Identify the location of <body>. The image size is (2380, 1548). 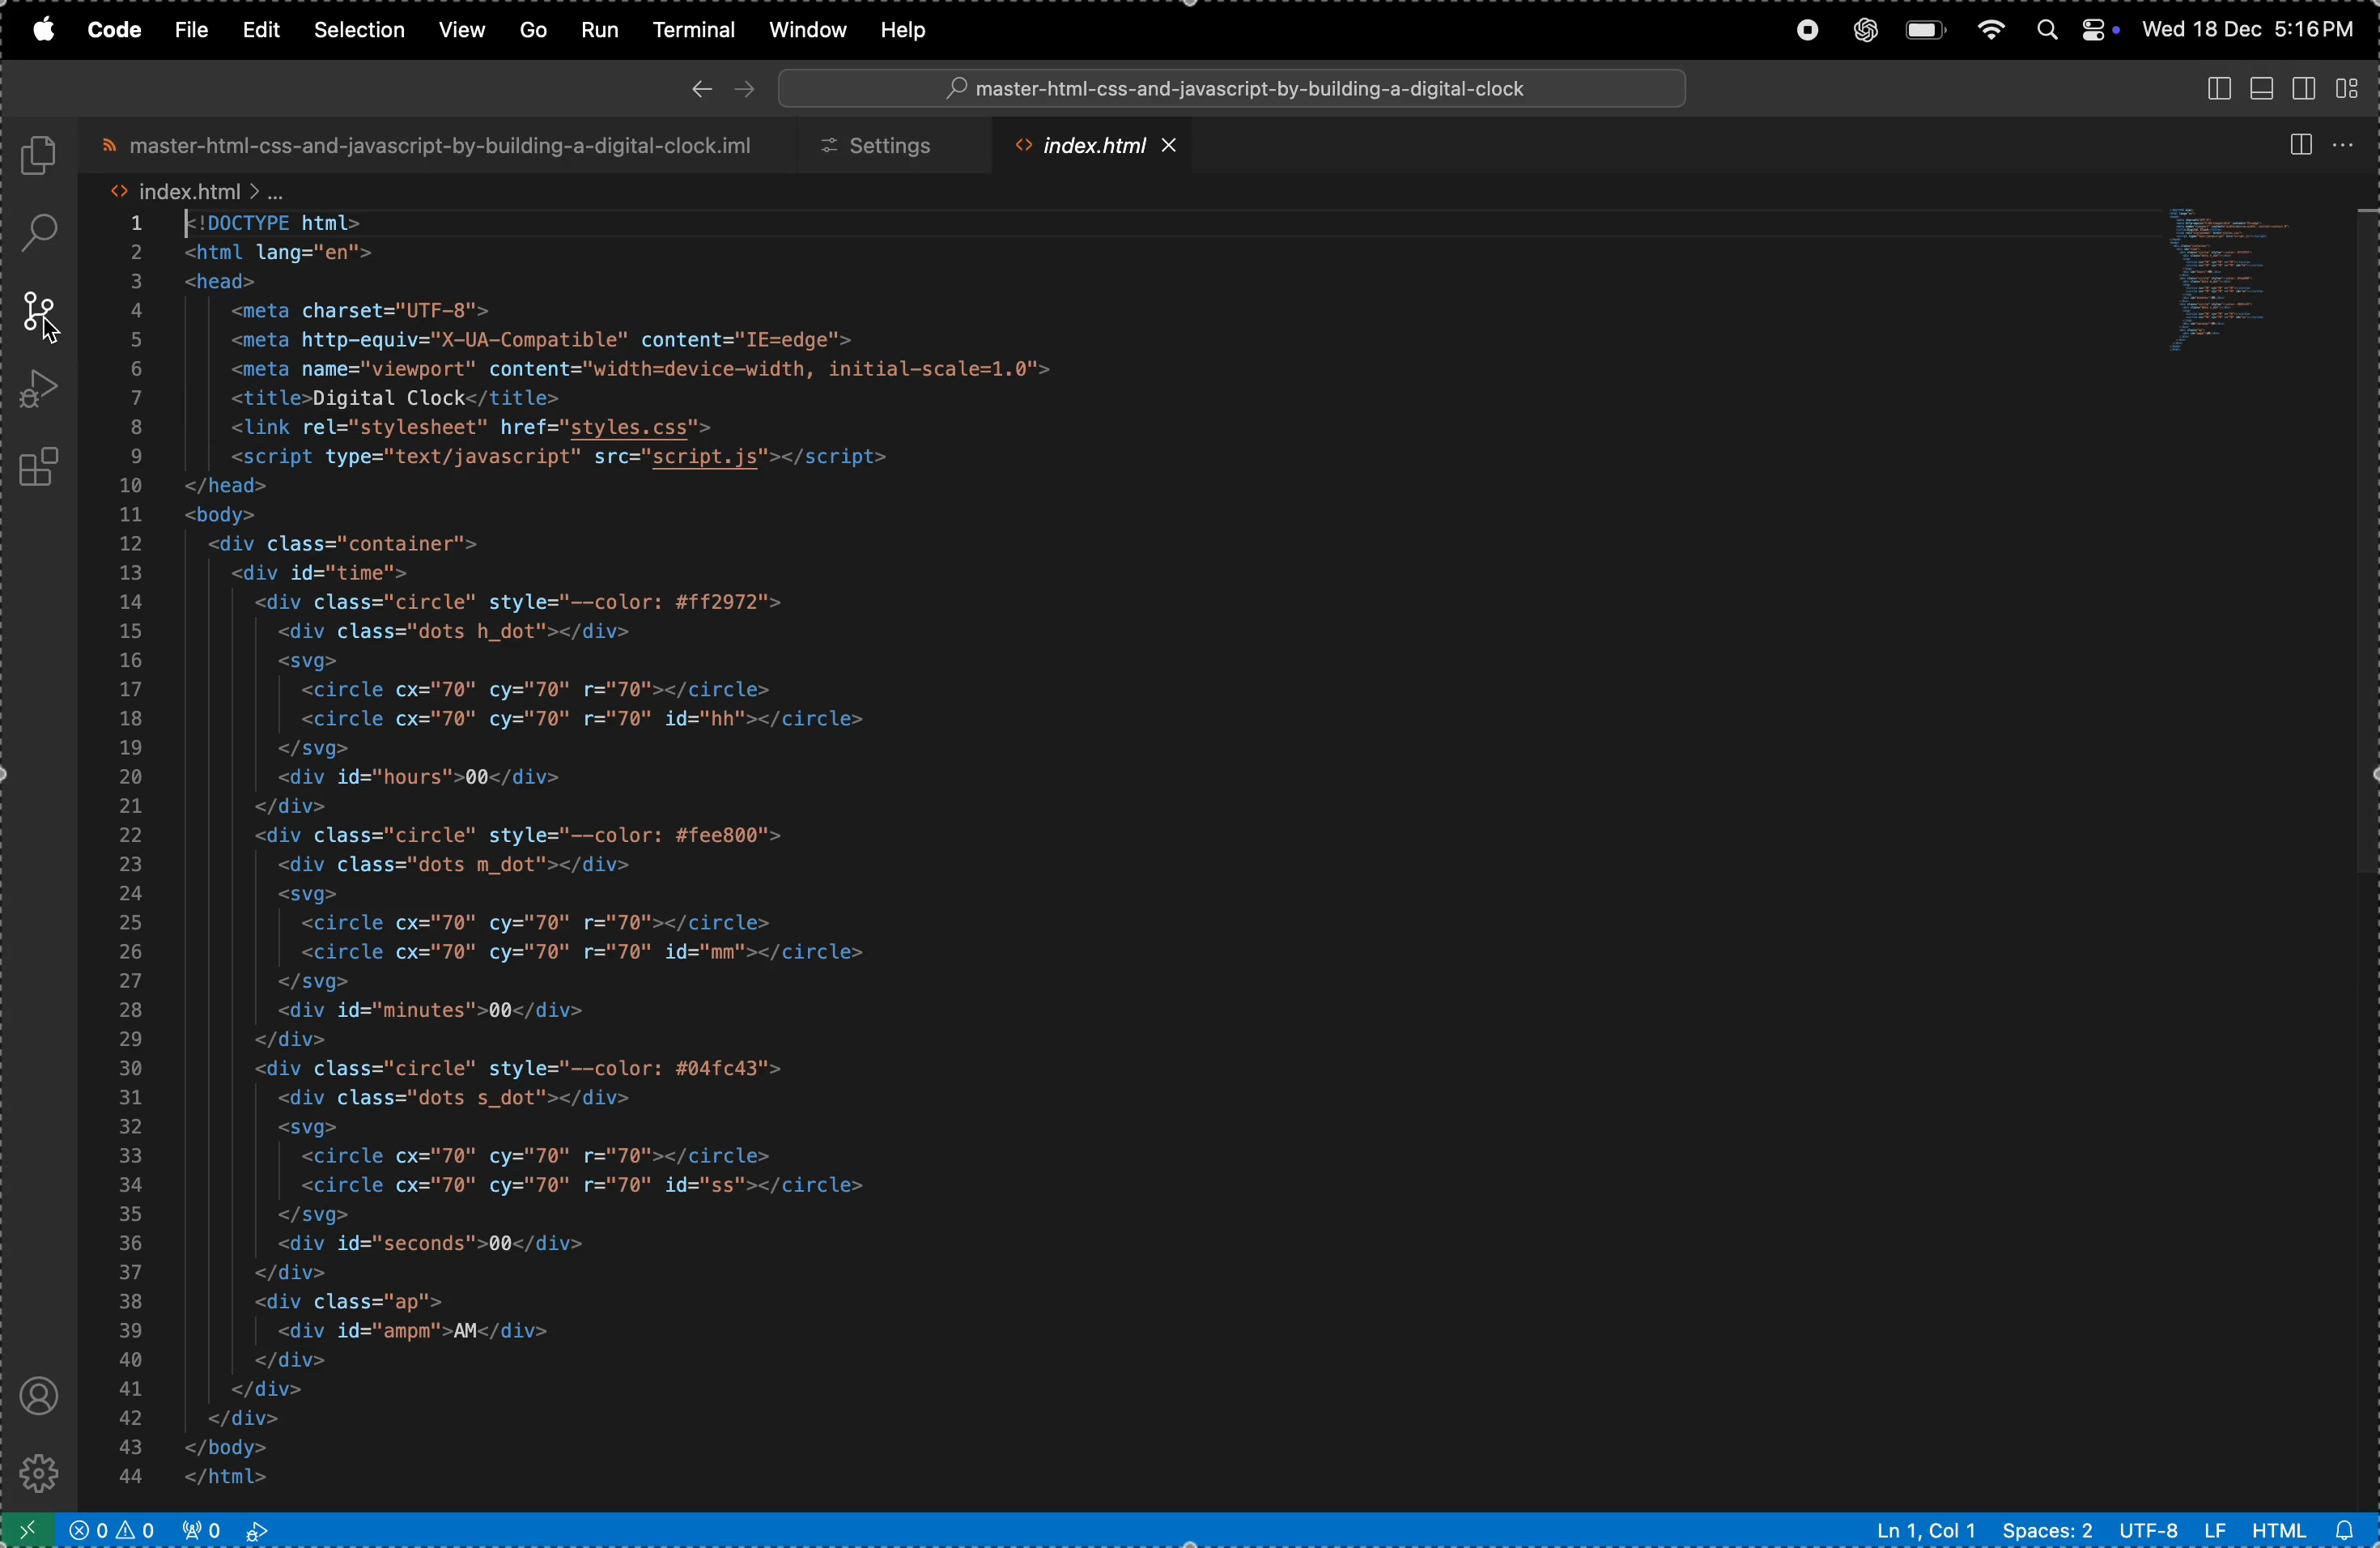
(222, 514).